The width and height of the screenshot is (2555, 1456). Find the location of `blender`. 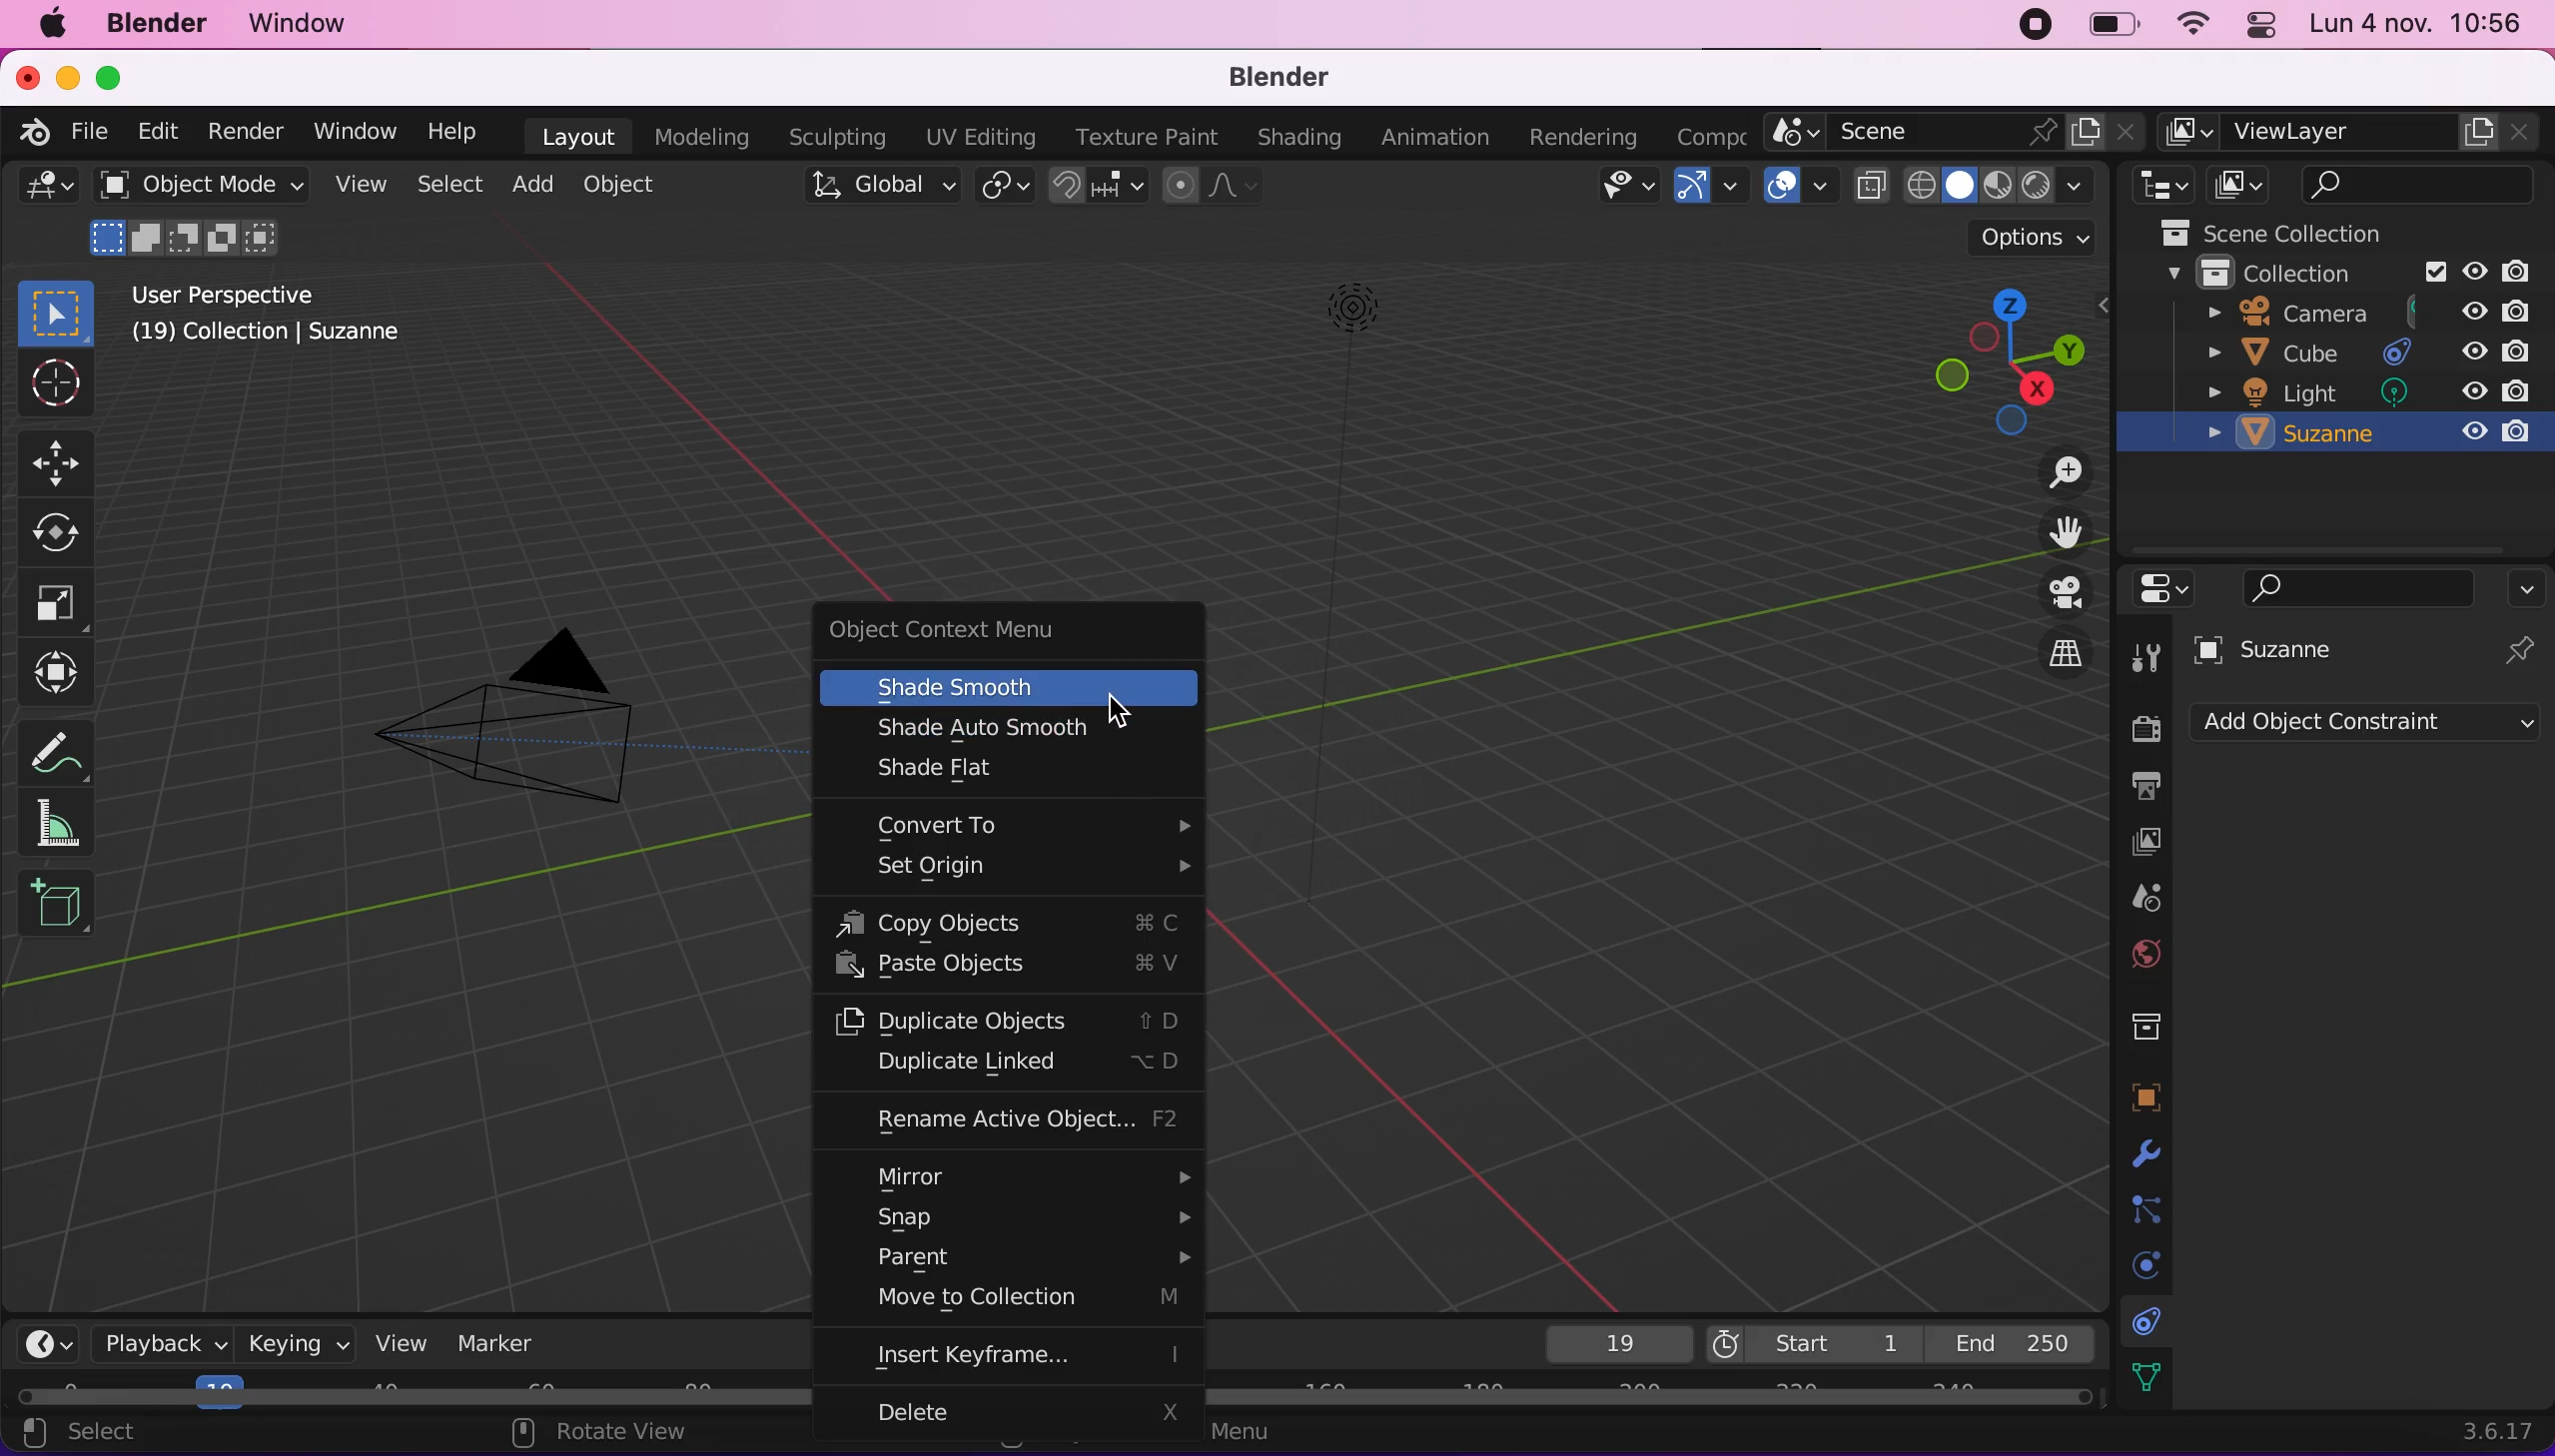

blender is located at coordinates (1281, 80).